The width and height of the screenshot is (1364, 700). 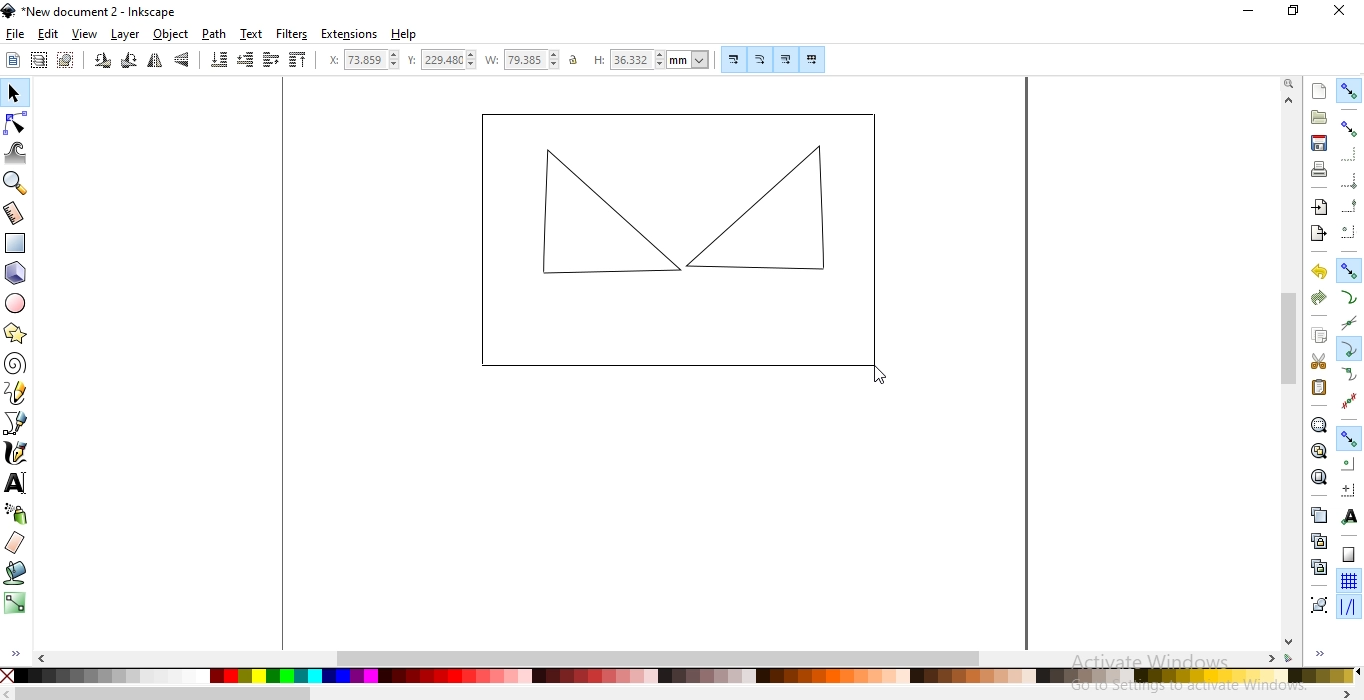 I want to click on create and edit gradients, so click(x=15, y=604).